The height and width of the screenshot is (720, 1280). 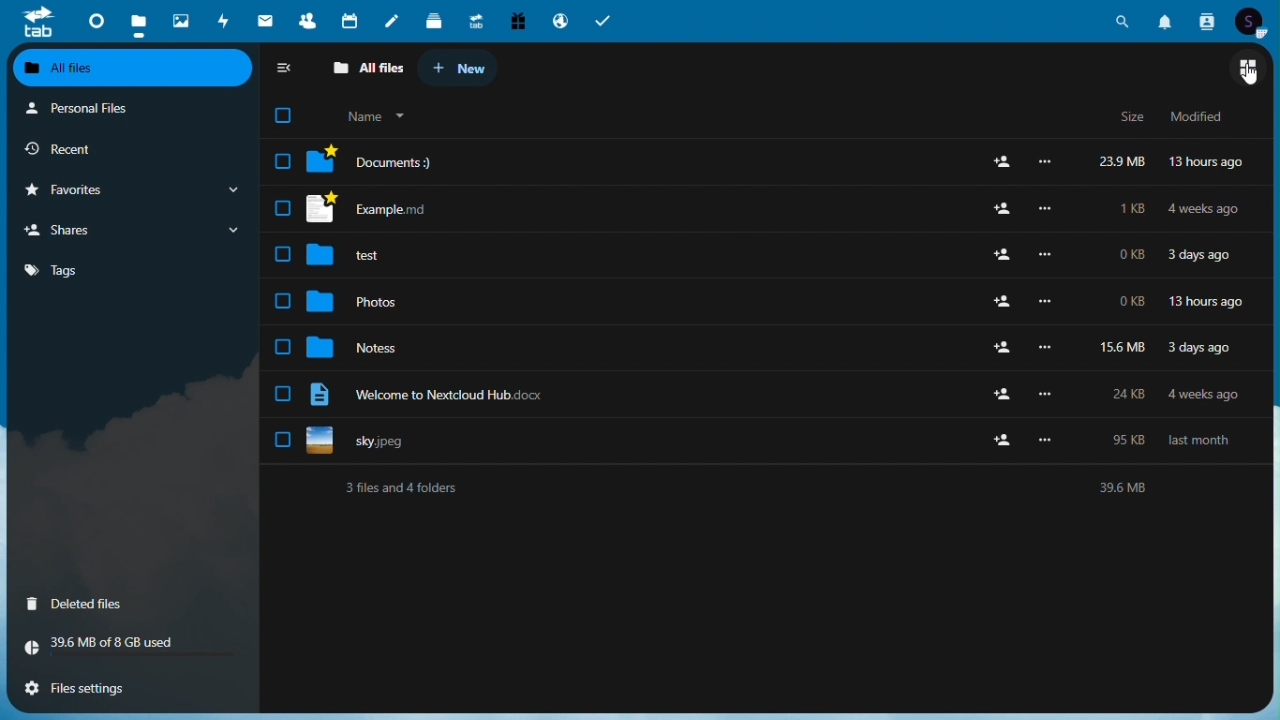 I want to click on example md, so click(x=406, y=209).